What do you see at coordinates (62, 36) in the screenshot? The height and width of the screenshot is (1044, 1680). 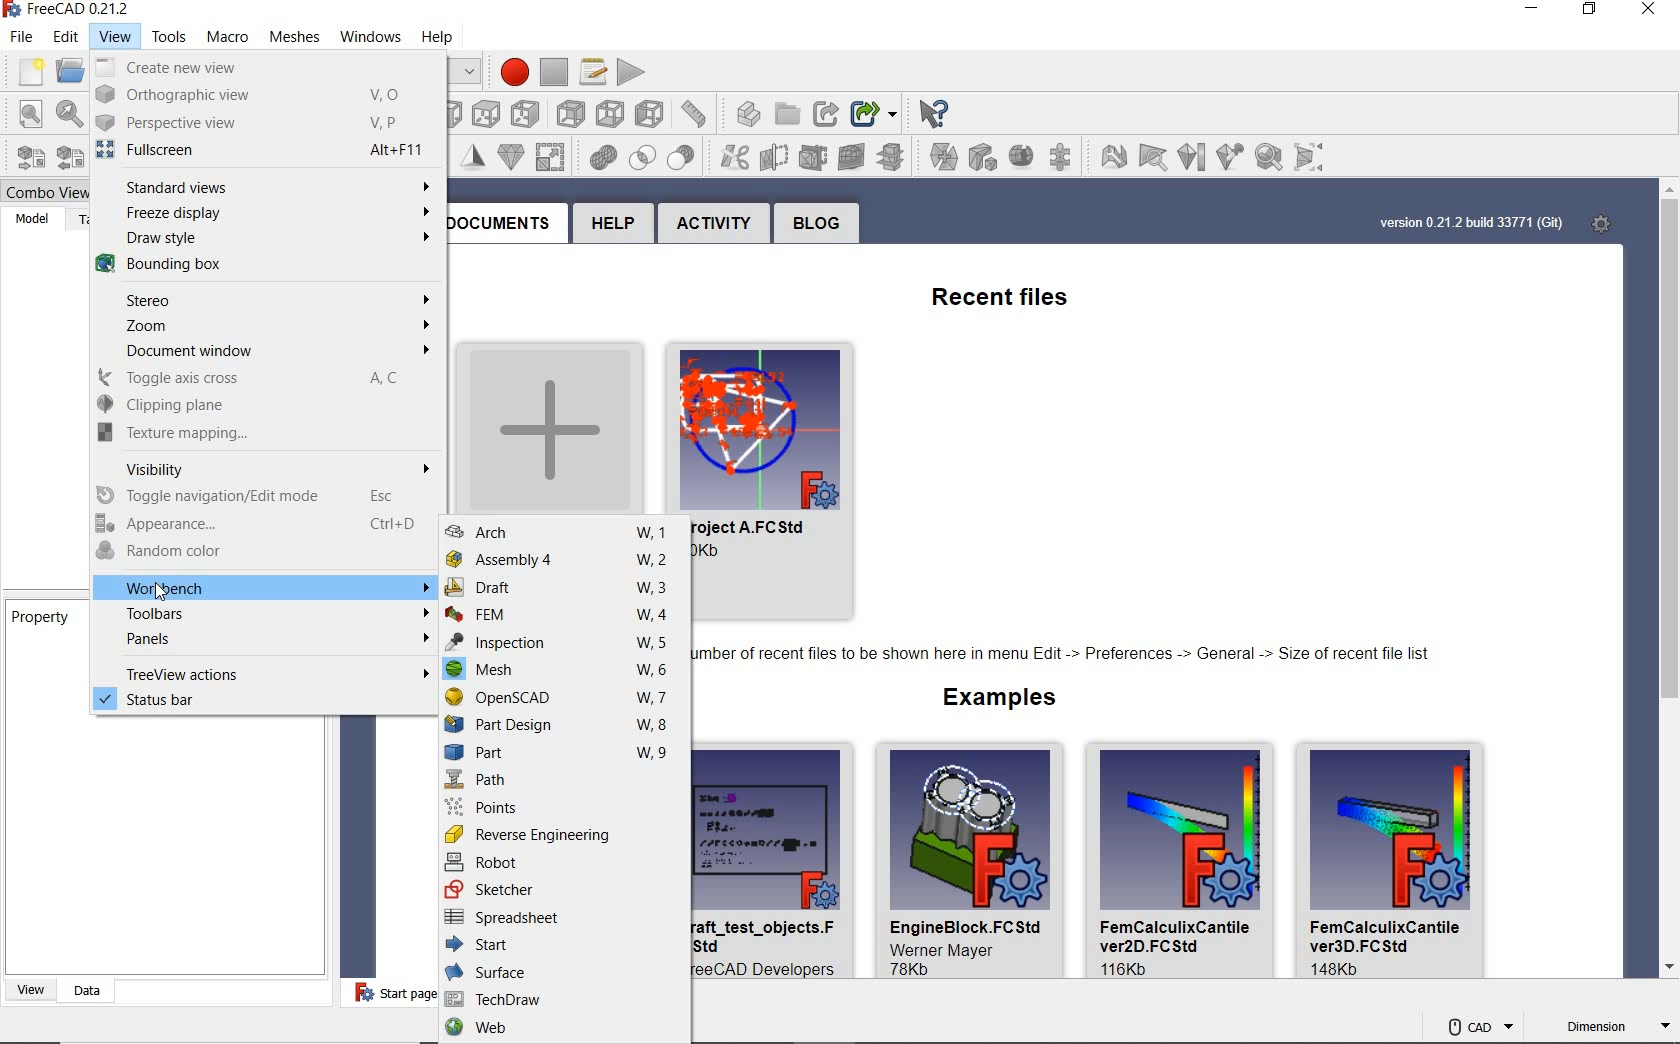 I see `edit` at bounding box center [62, 36].